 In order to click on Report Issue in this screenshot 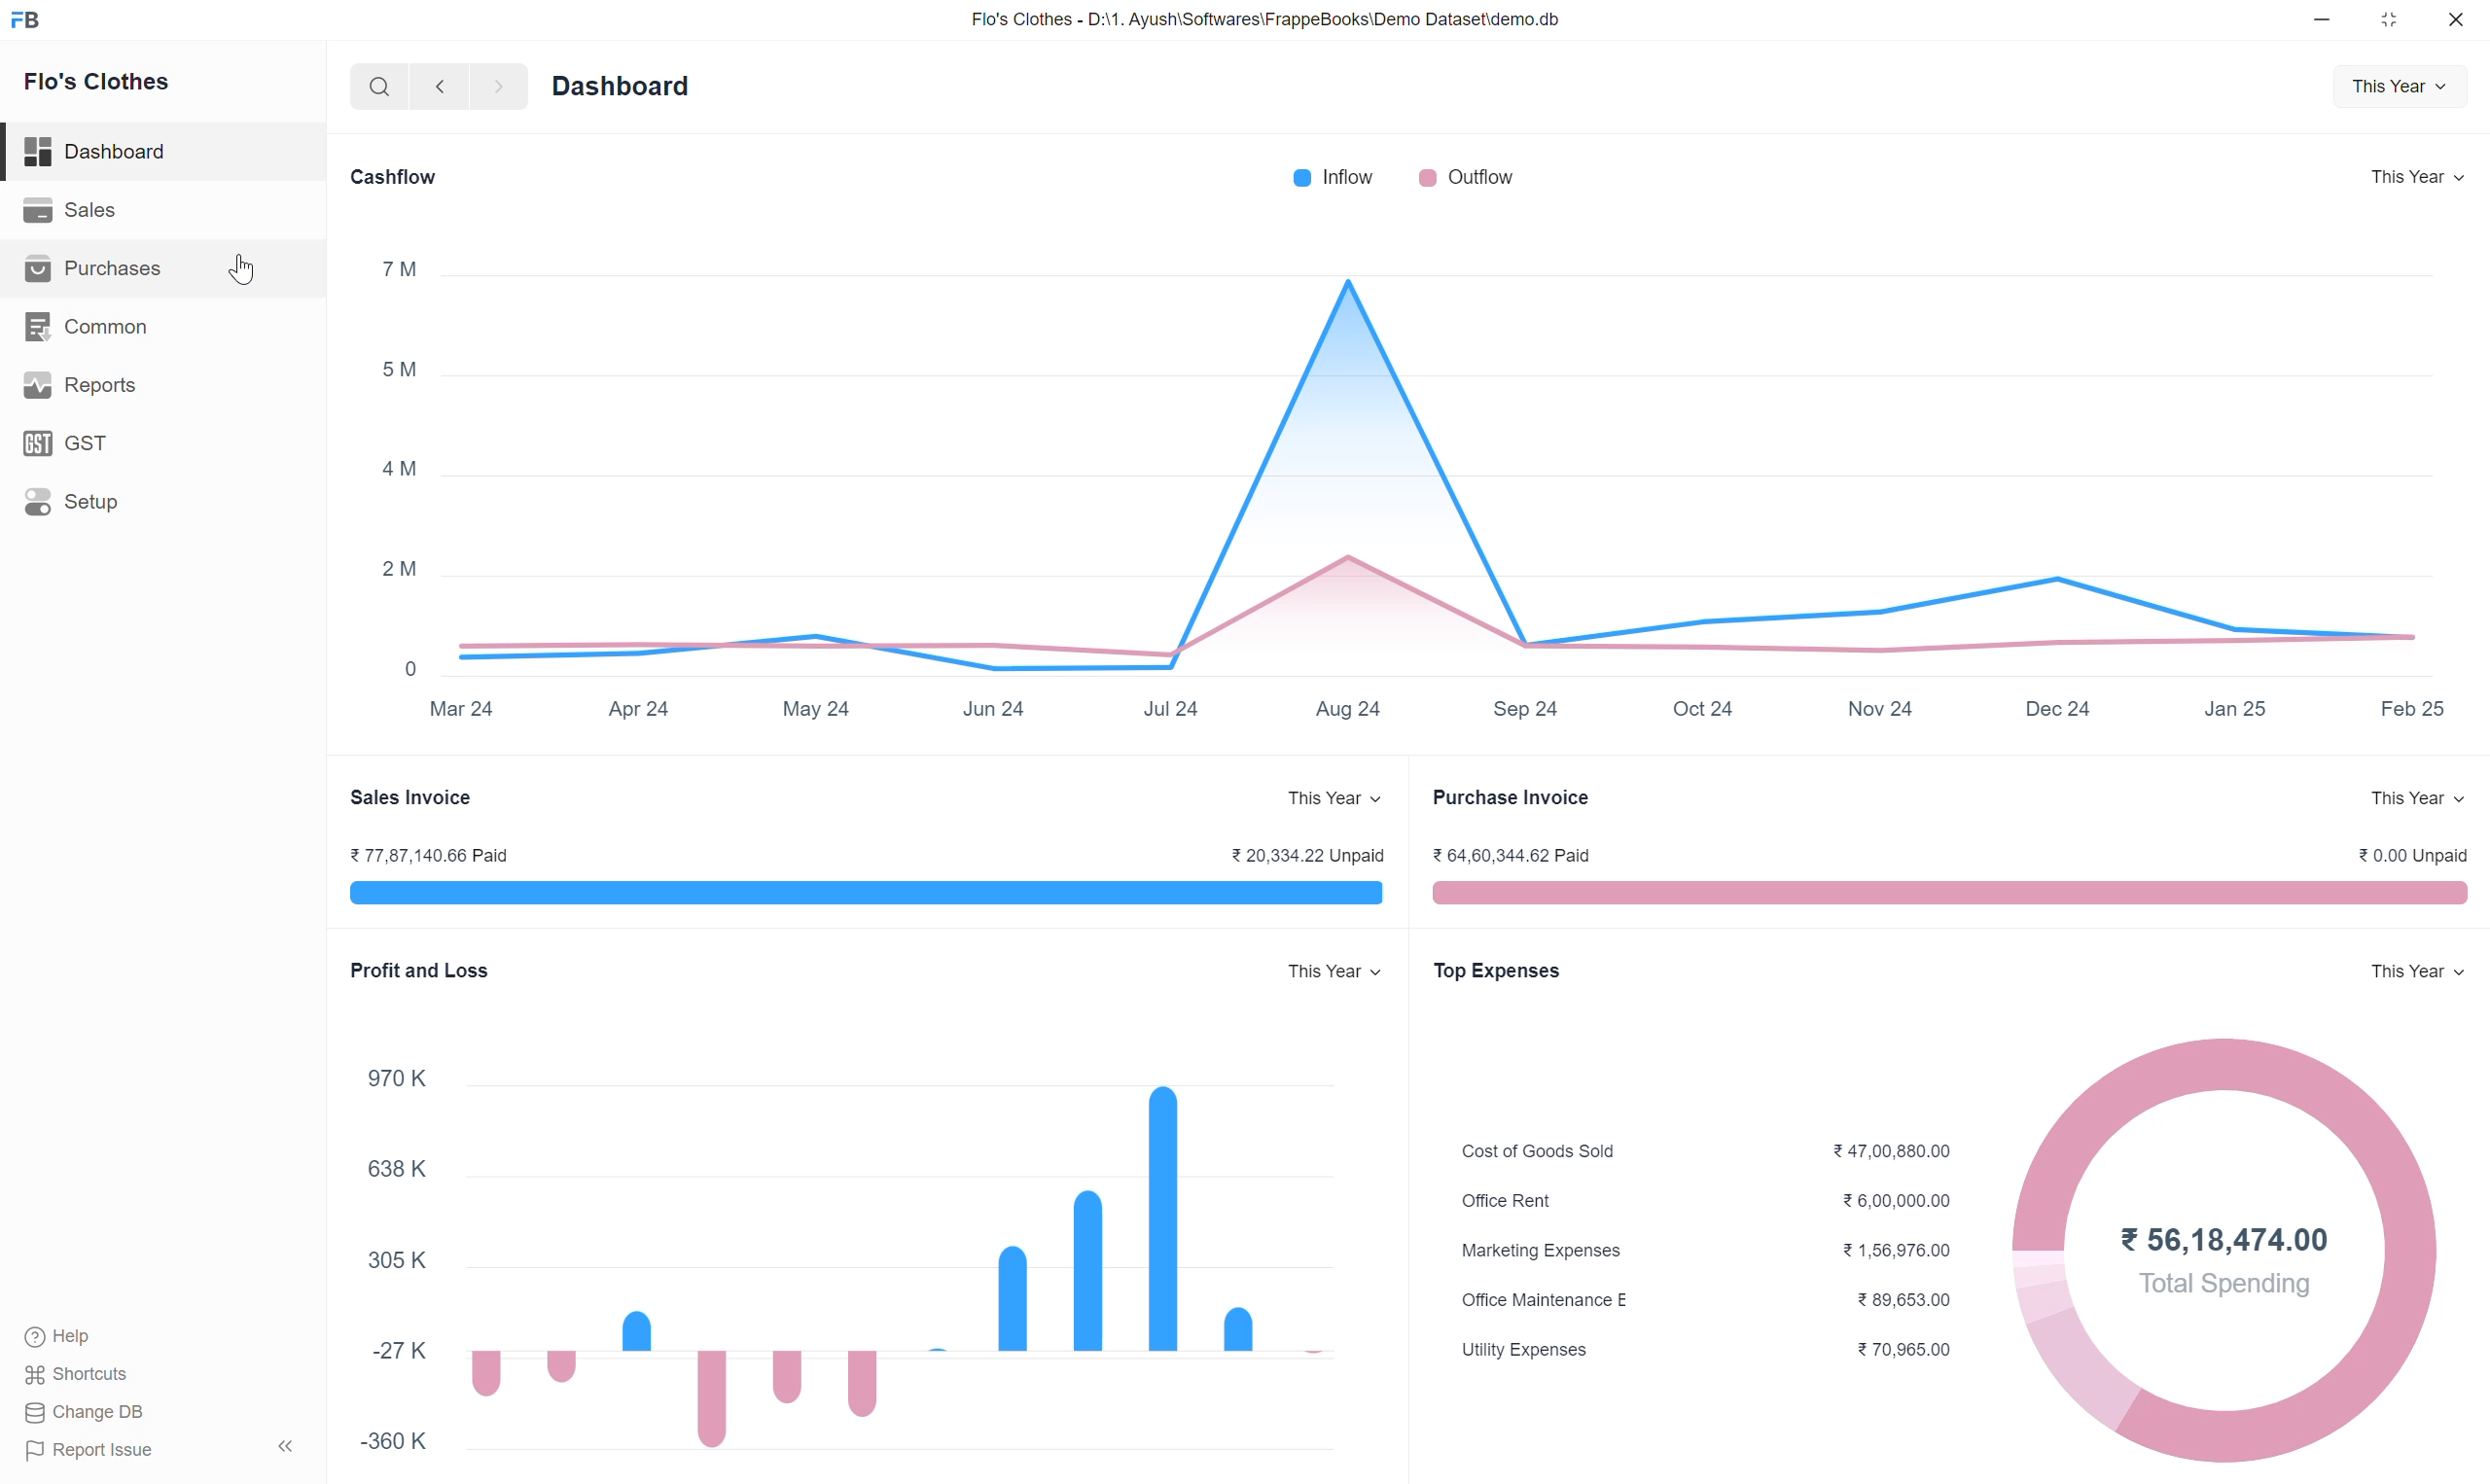, I will do `click(93, 1451)`.